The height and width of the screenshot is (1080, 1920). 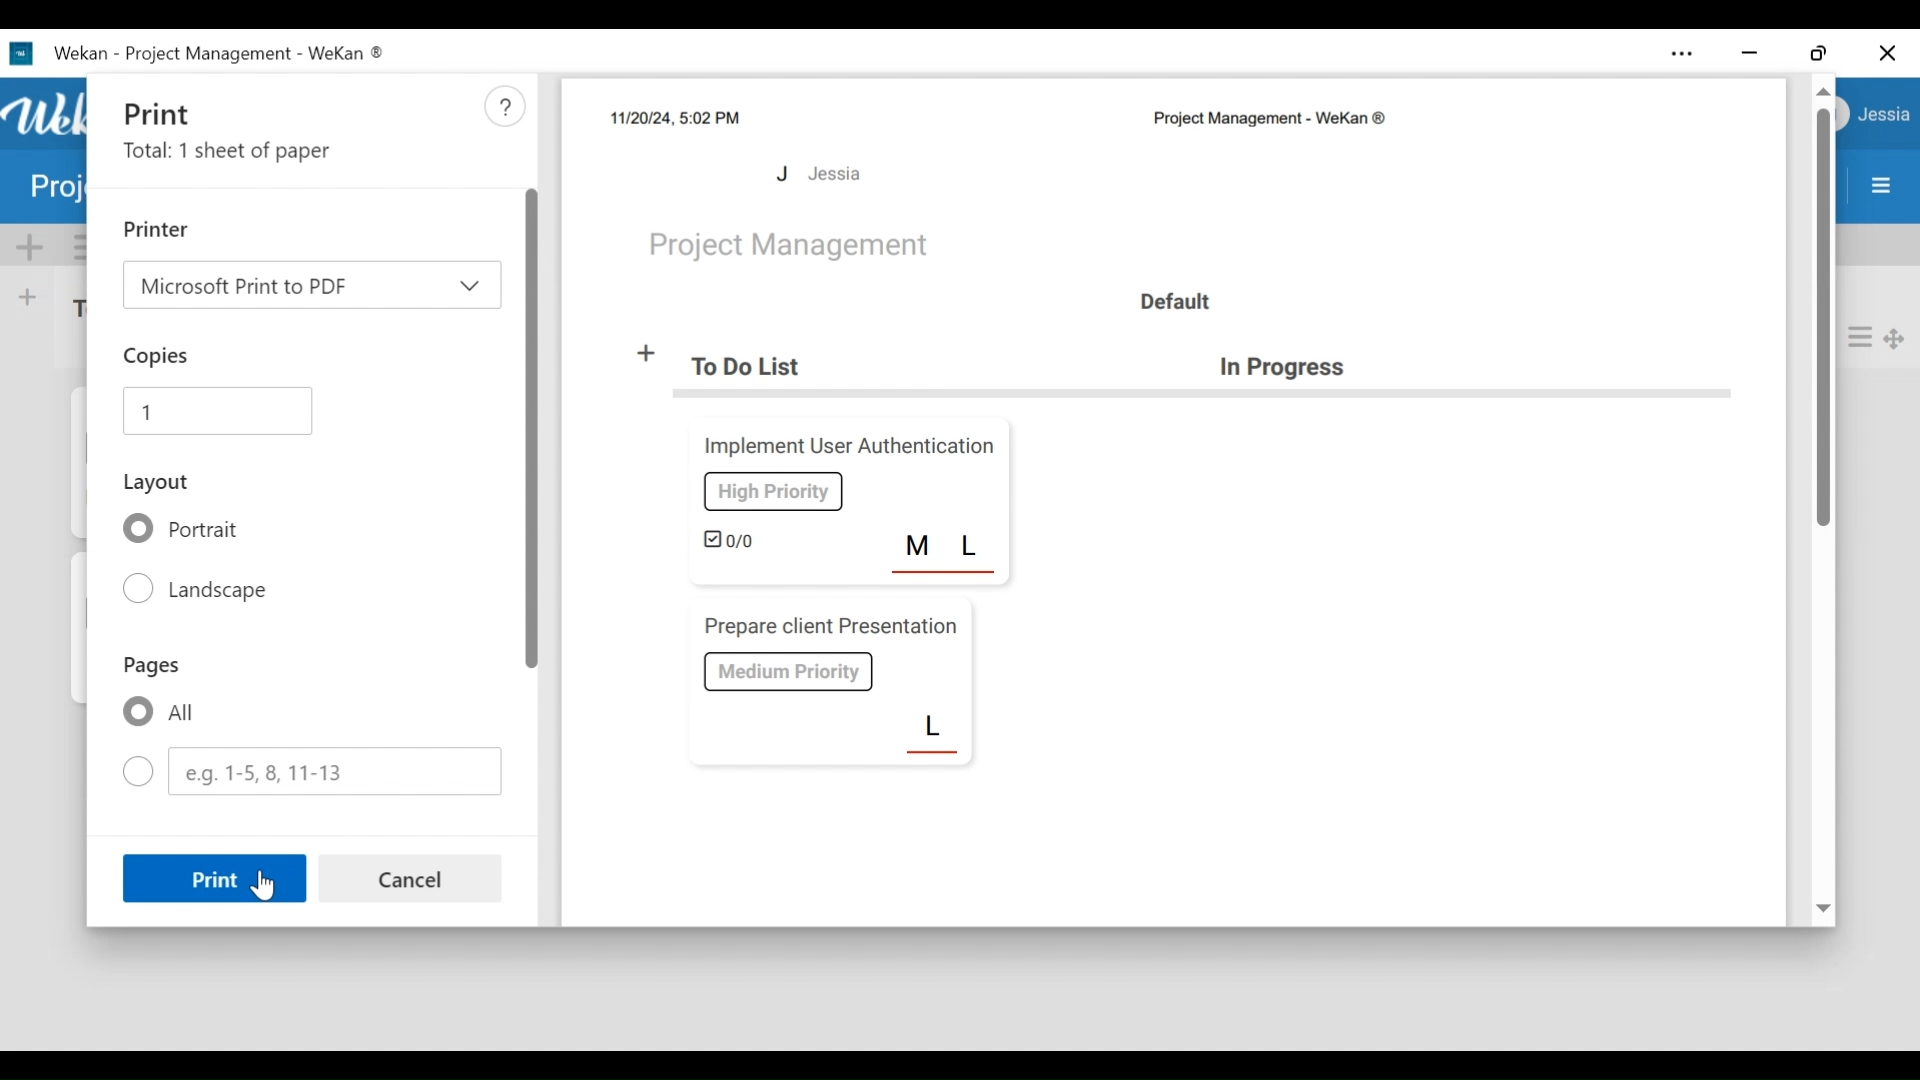 What do you see at coordinates (175, 111) in the screenshot?
I see `Print` at bounding box center [175, 111].